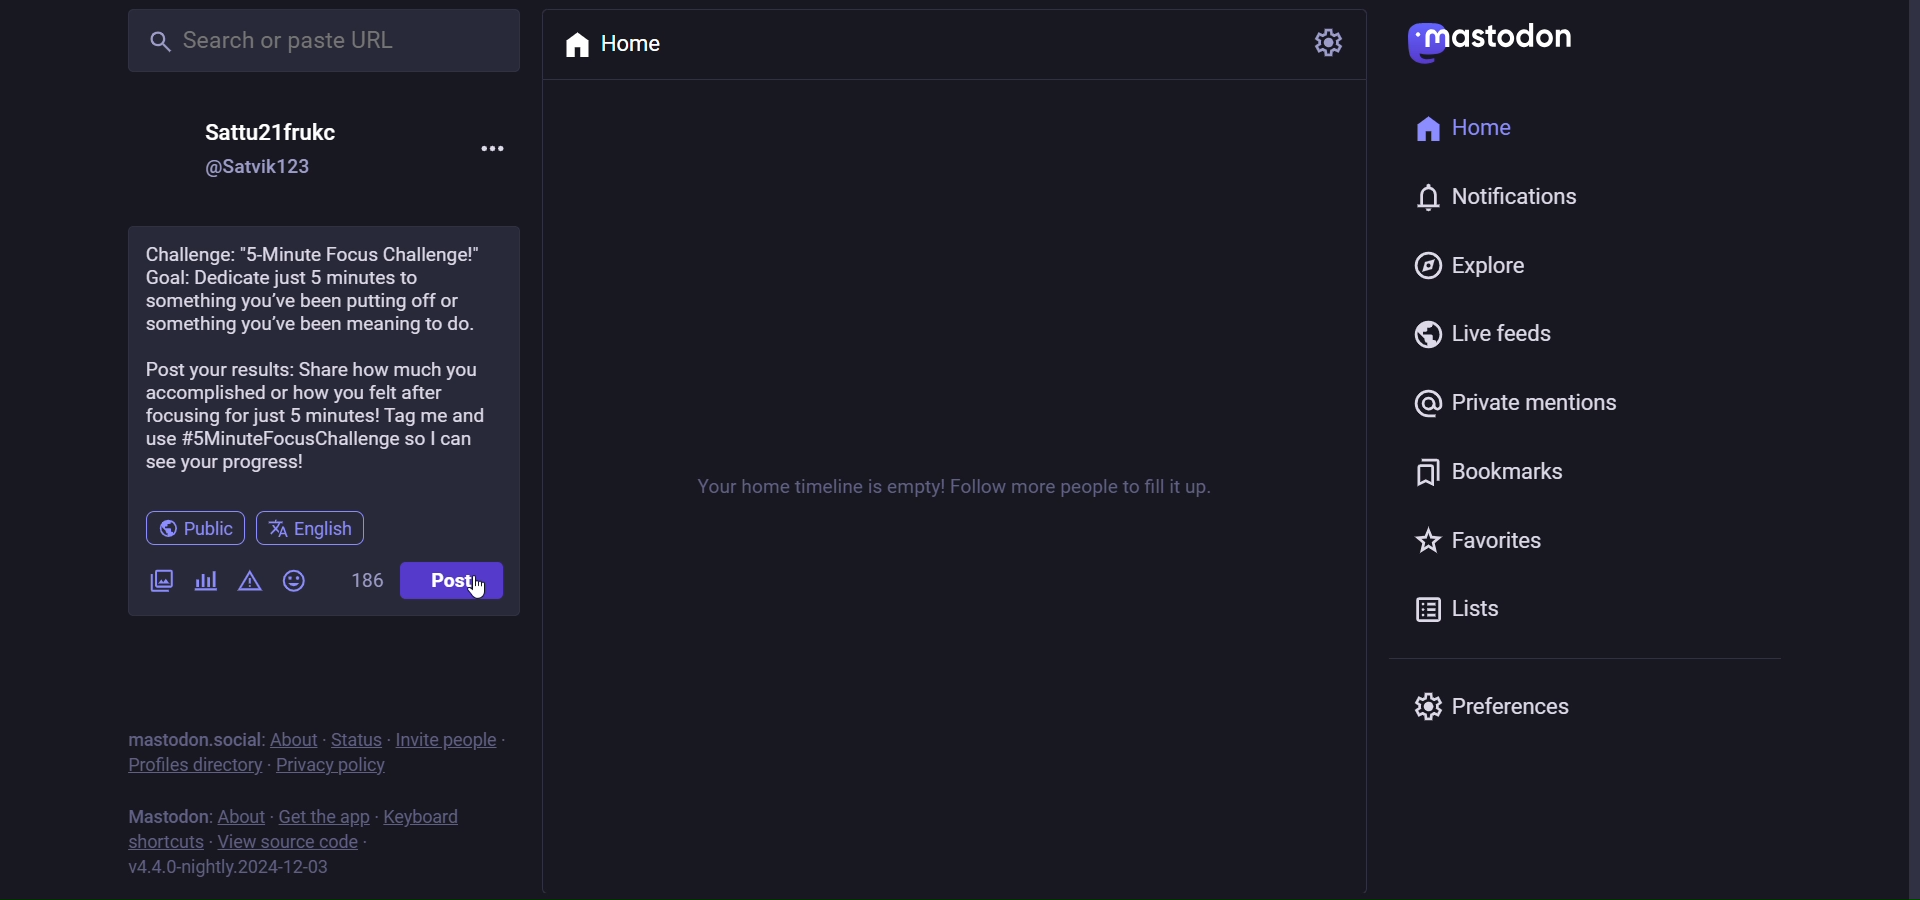  Describe the element at coordinates (292, 582) in the screenshot. I see `emoji` at that location.